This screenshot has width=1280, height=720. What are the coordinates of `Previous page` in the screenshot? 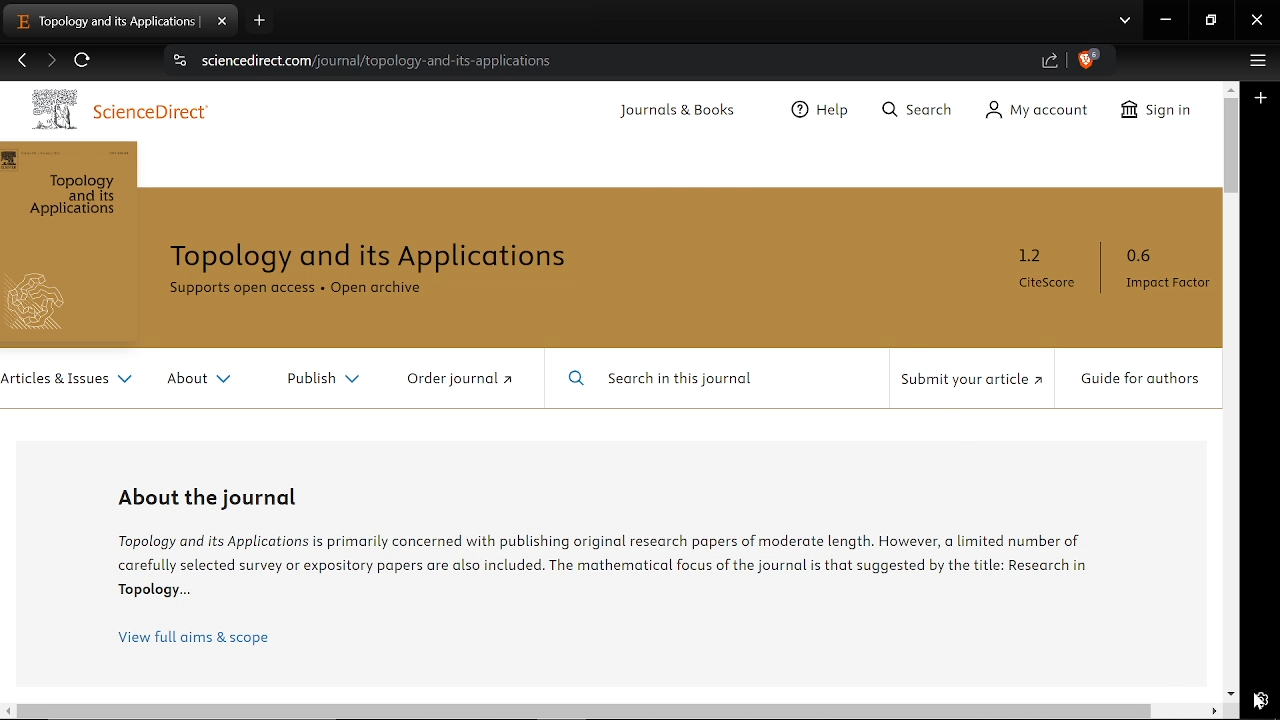 It's located at (22, 62).